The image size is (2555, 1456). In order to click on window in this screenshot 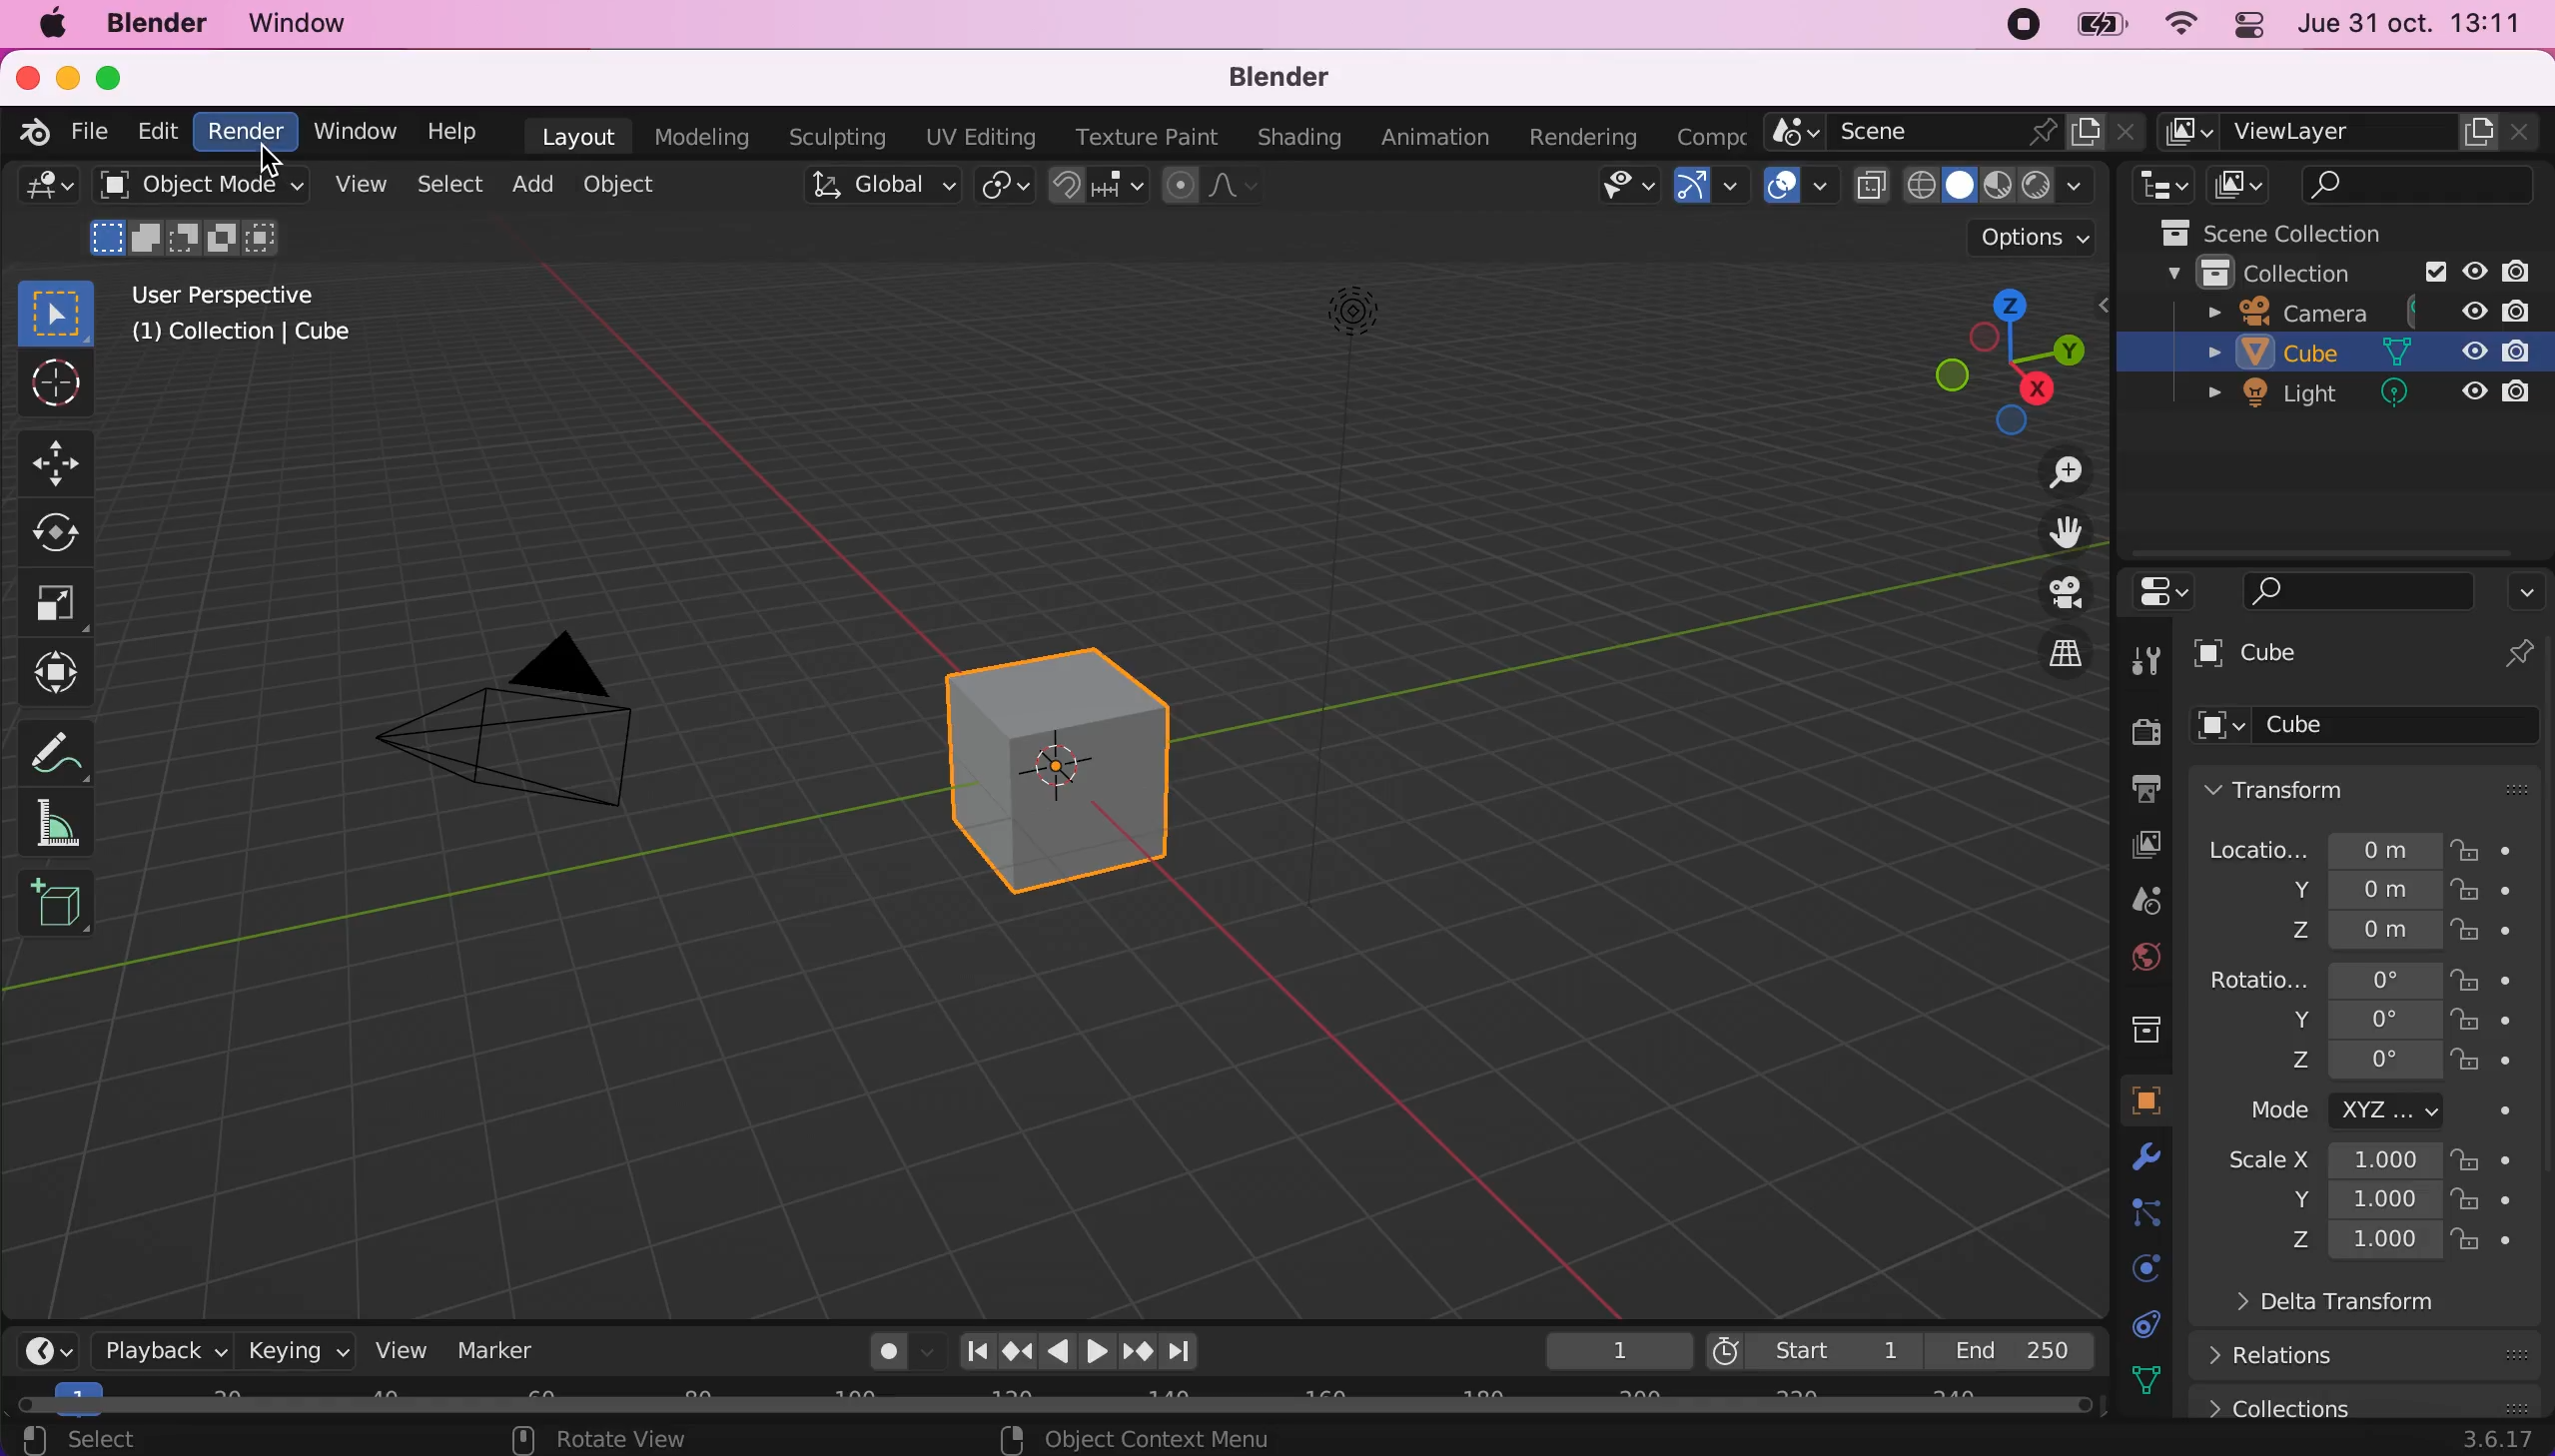, I will do `click(323, 24)`.